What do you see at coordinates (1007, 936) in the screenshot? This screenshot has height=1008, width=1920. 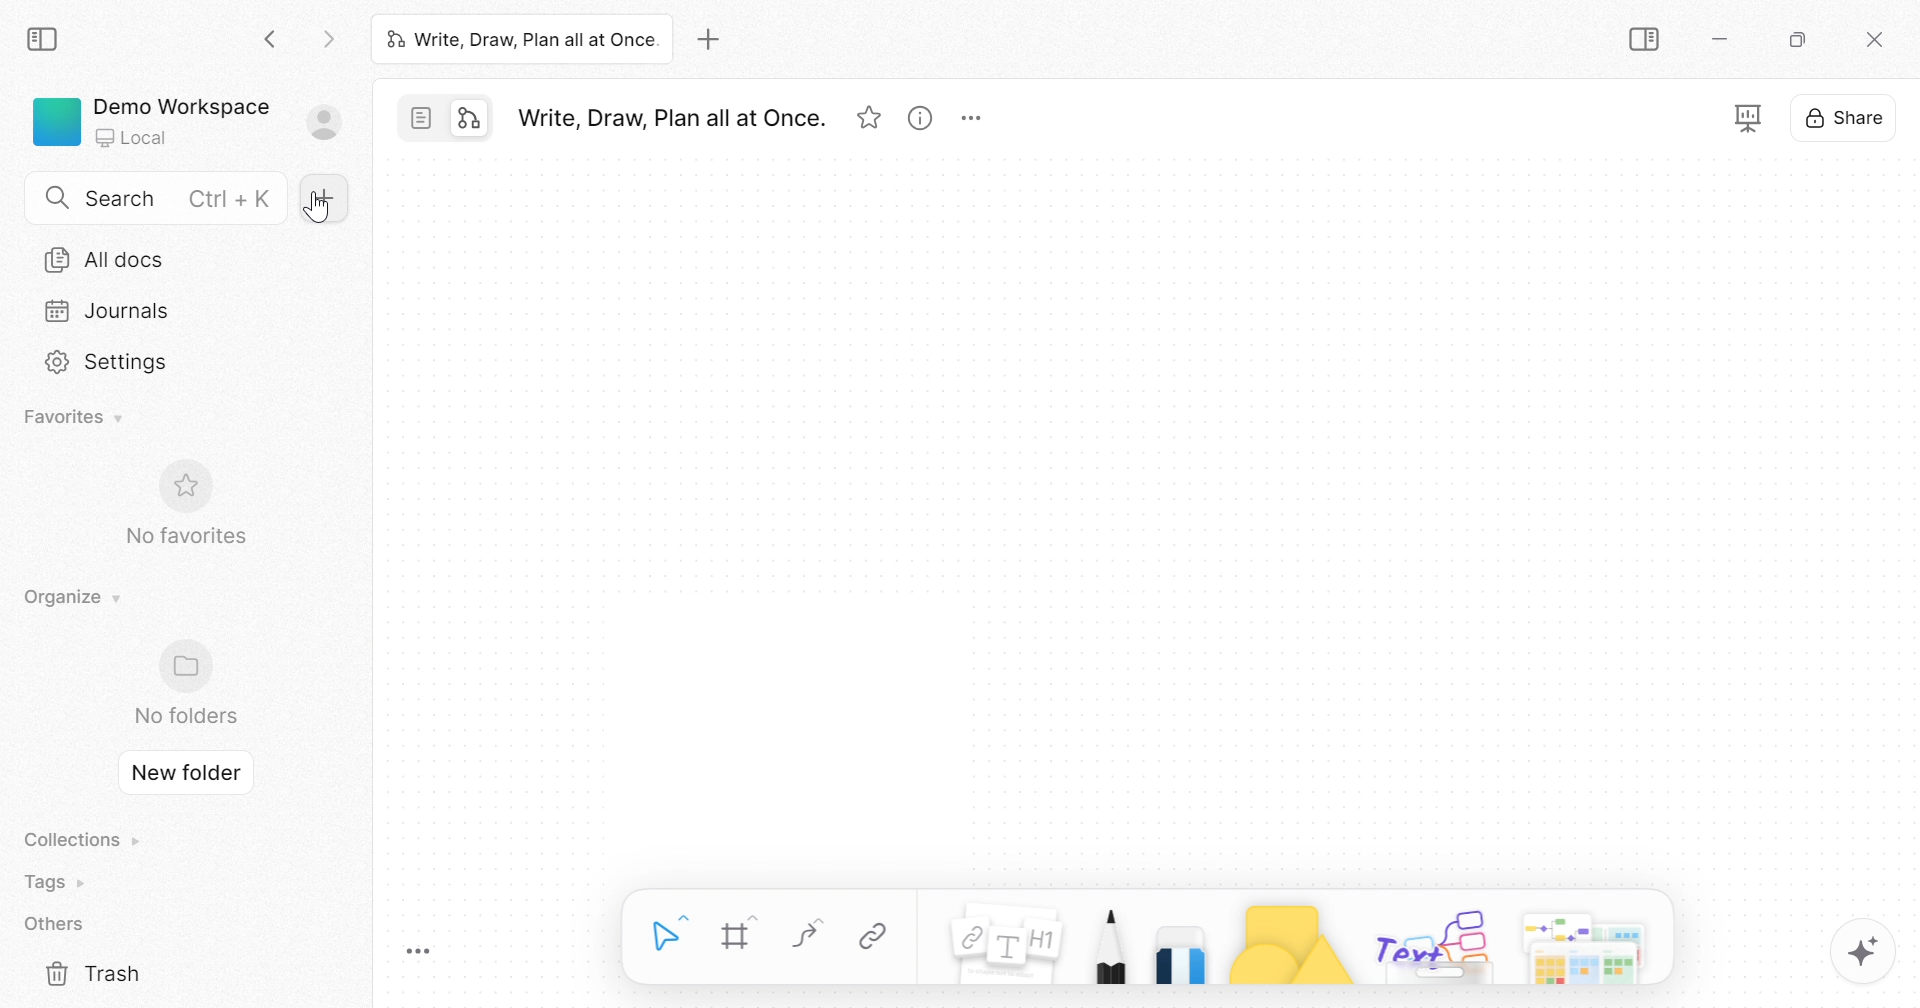 I see `Note` at bounding box center [1007, 936].